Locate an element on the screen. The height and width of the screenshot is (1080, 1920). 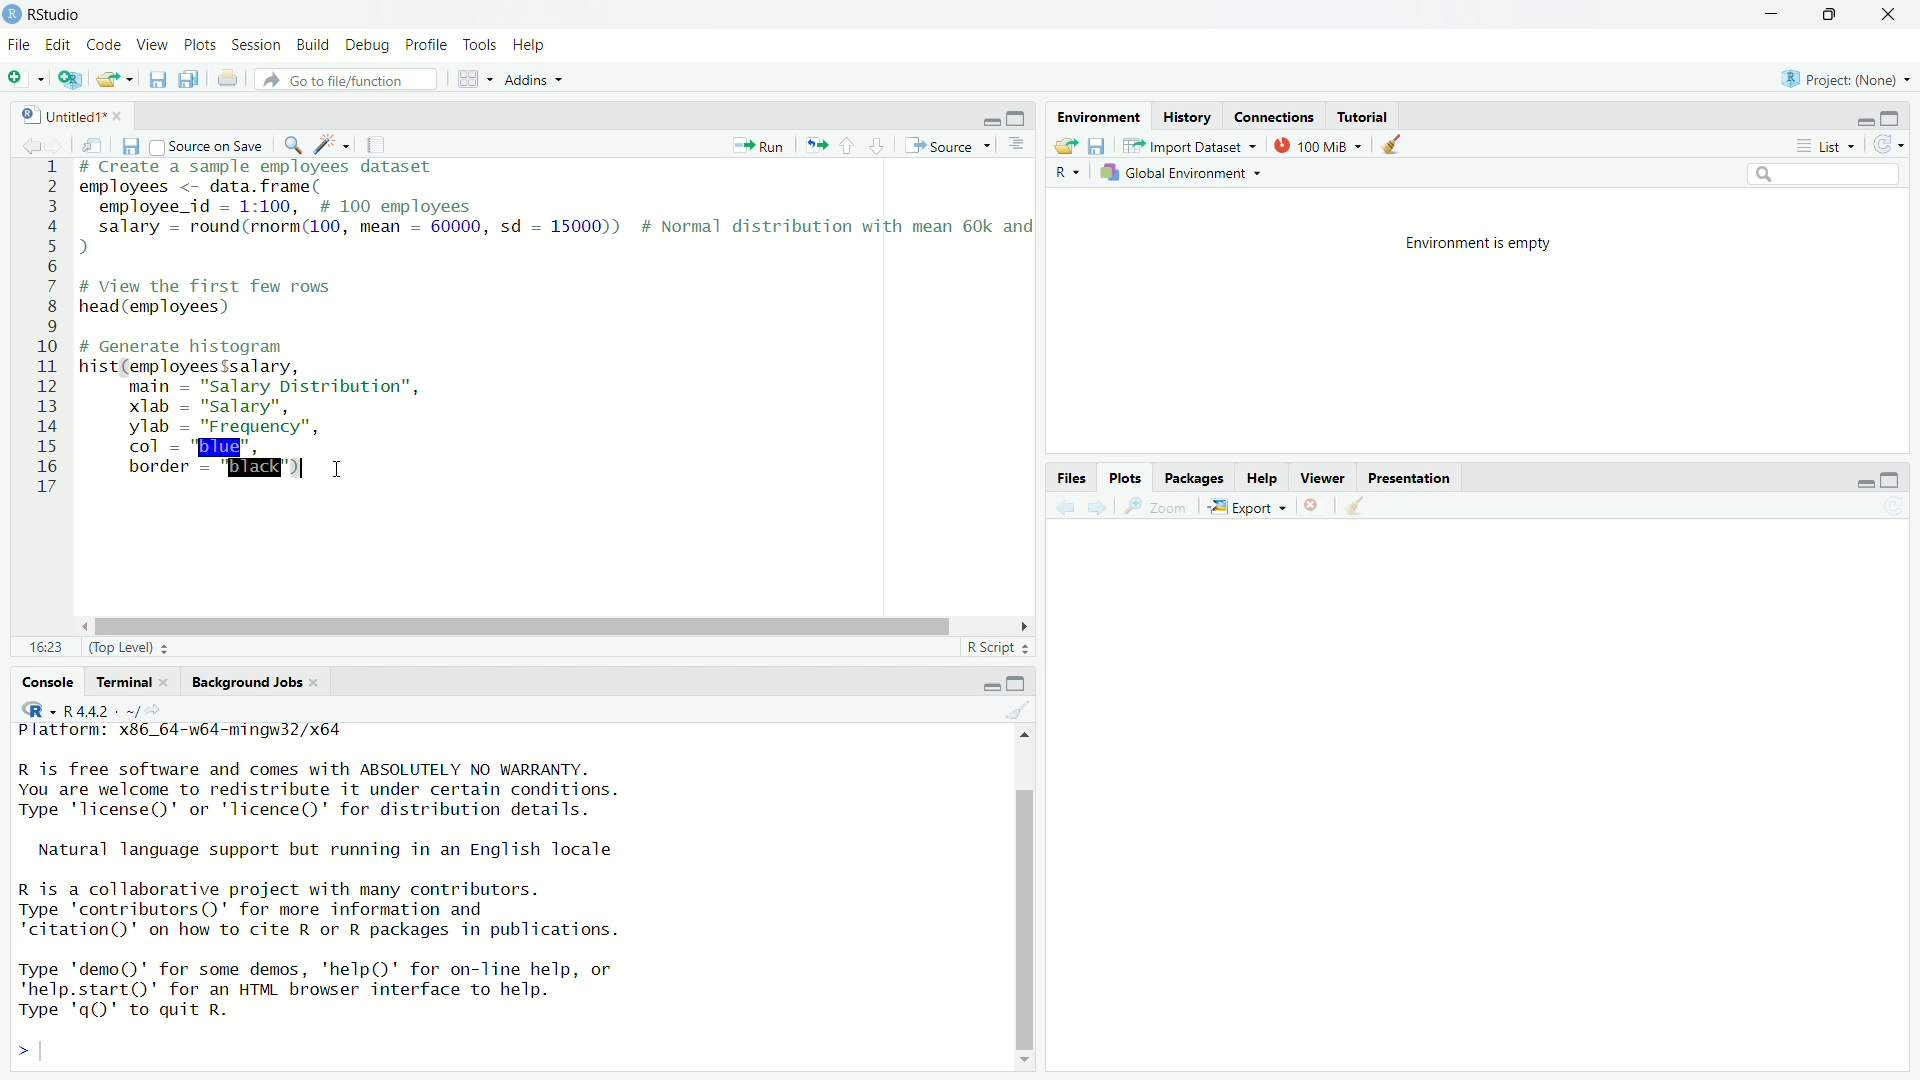
100 MiB is located at coordinates (1318, 145).